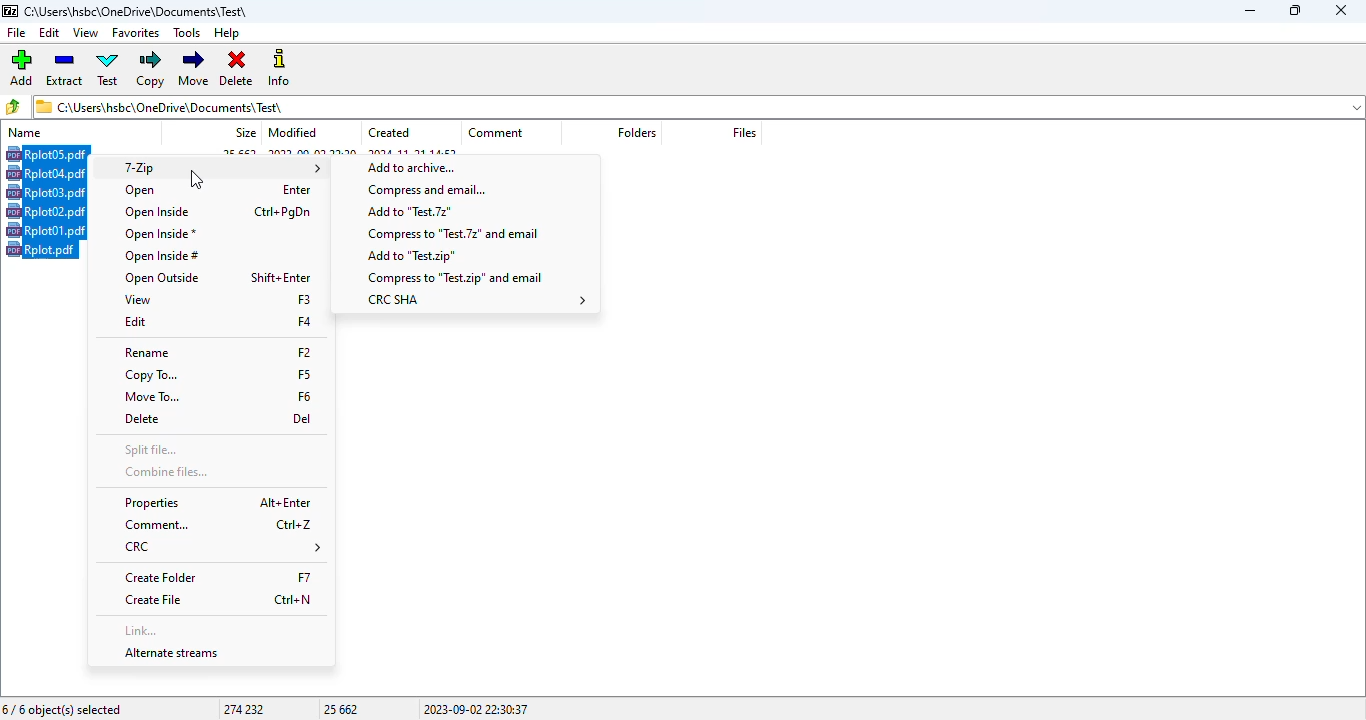  What do you see at coordinates (66, 68) in the screenshot?
I see `extract` at bounding box center [66, 68].